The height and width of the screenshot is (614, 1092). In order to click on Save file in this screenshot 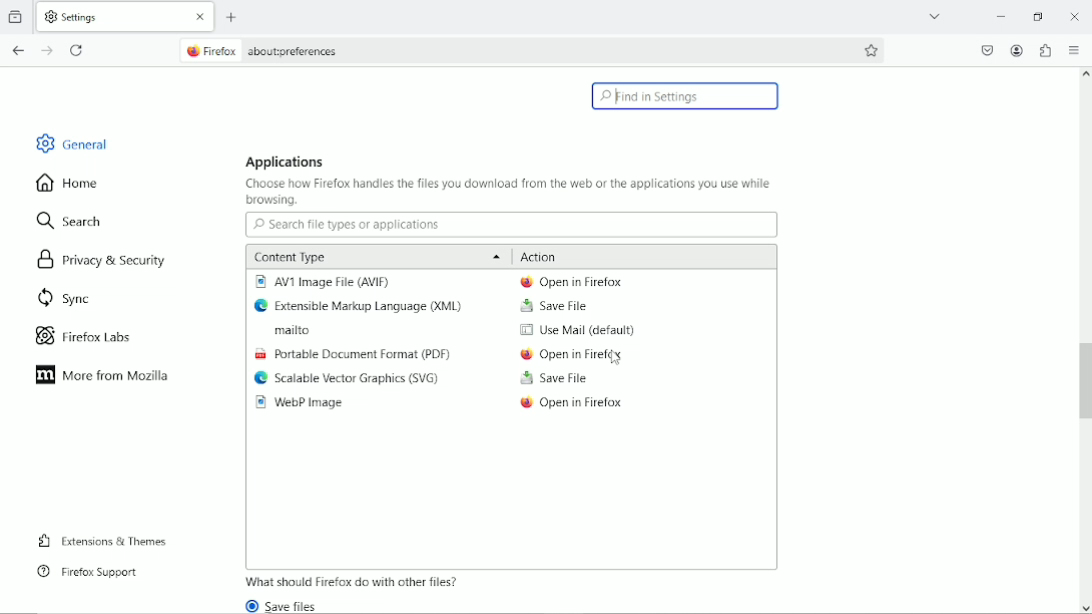, I will do `click(553, 306)`.